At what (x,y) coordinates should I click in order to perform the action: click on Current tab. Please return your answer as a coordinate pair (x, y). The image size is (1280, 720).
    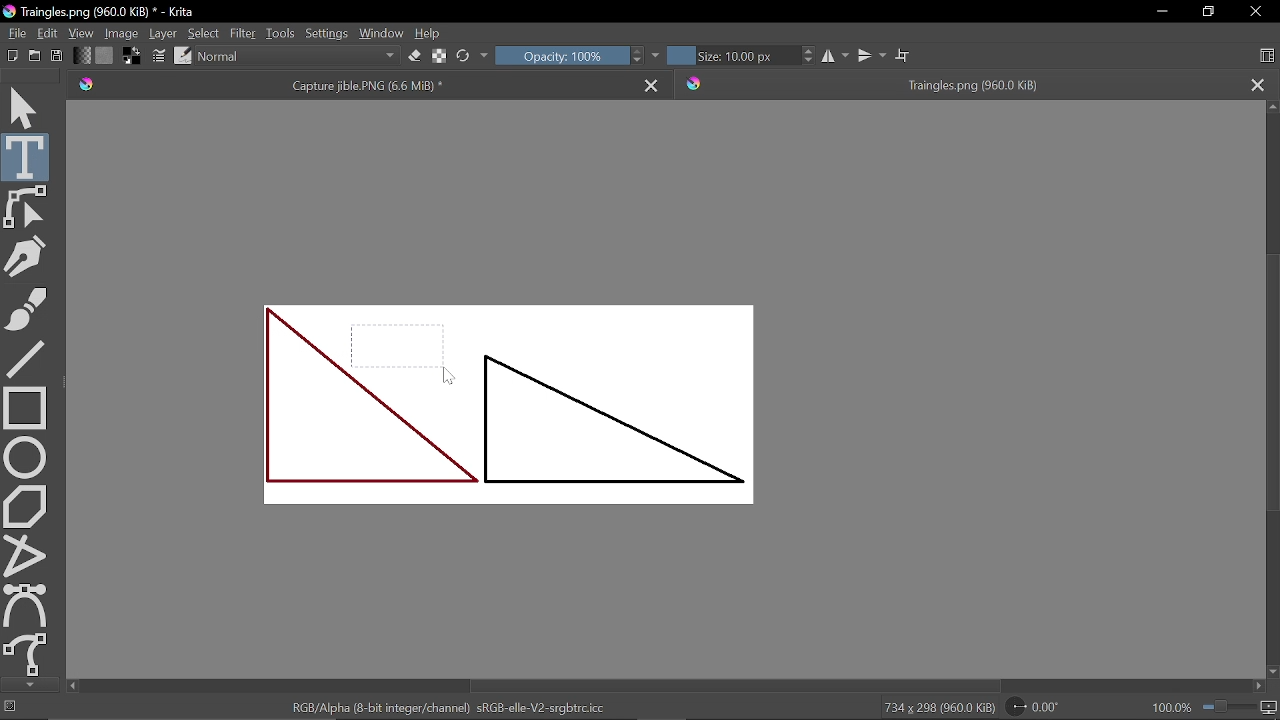
    Looking at the image, I should click on (349, 84).